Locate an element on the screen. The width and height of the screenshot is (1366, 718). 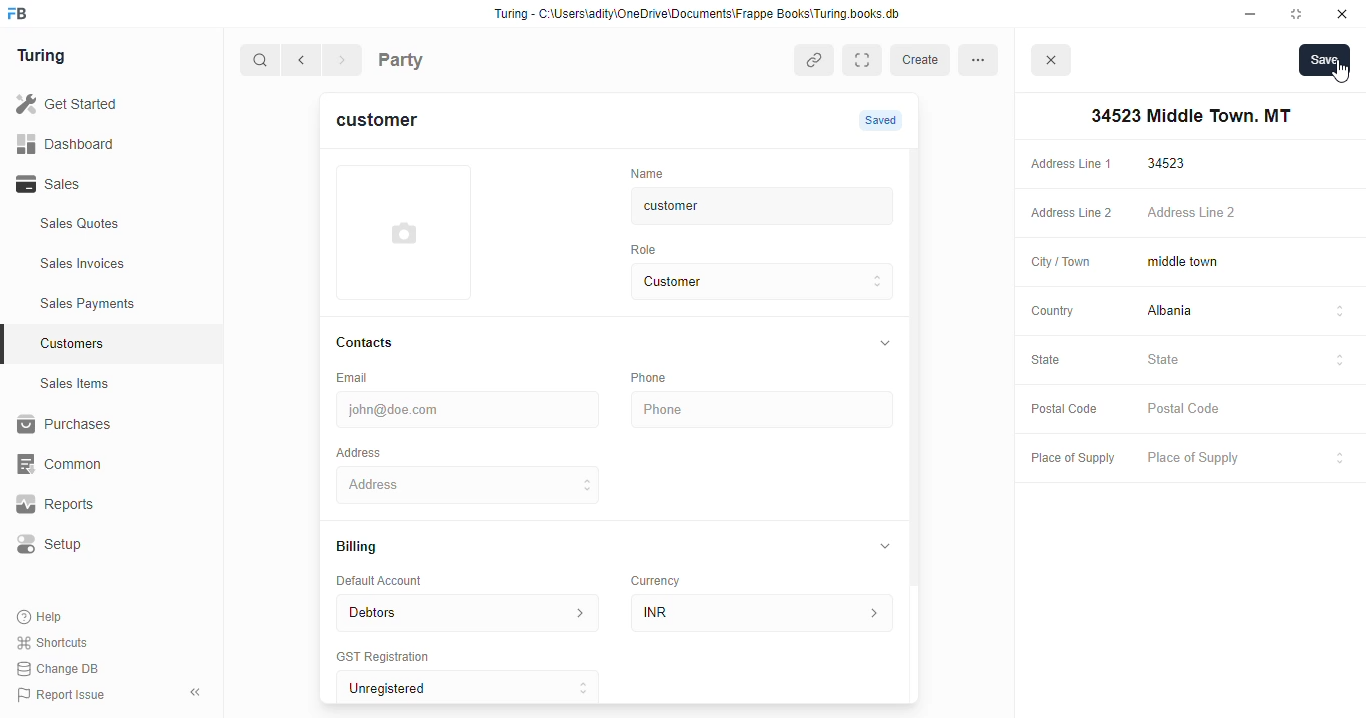
Saved is located at coordinates (883, 120).